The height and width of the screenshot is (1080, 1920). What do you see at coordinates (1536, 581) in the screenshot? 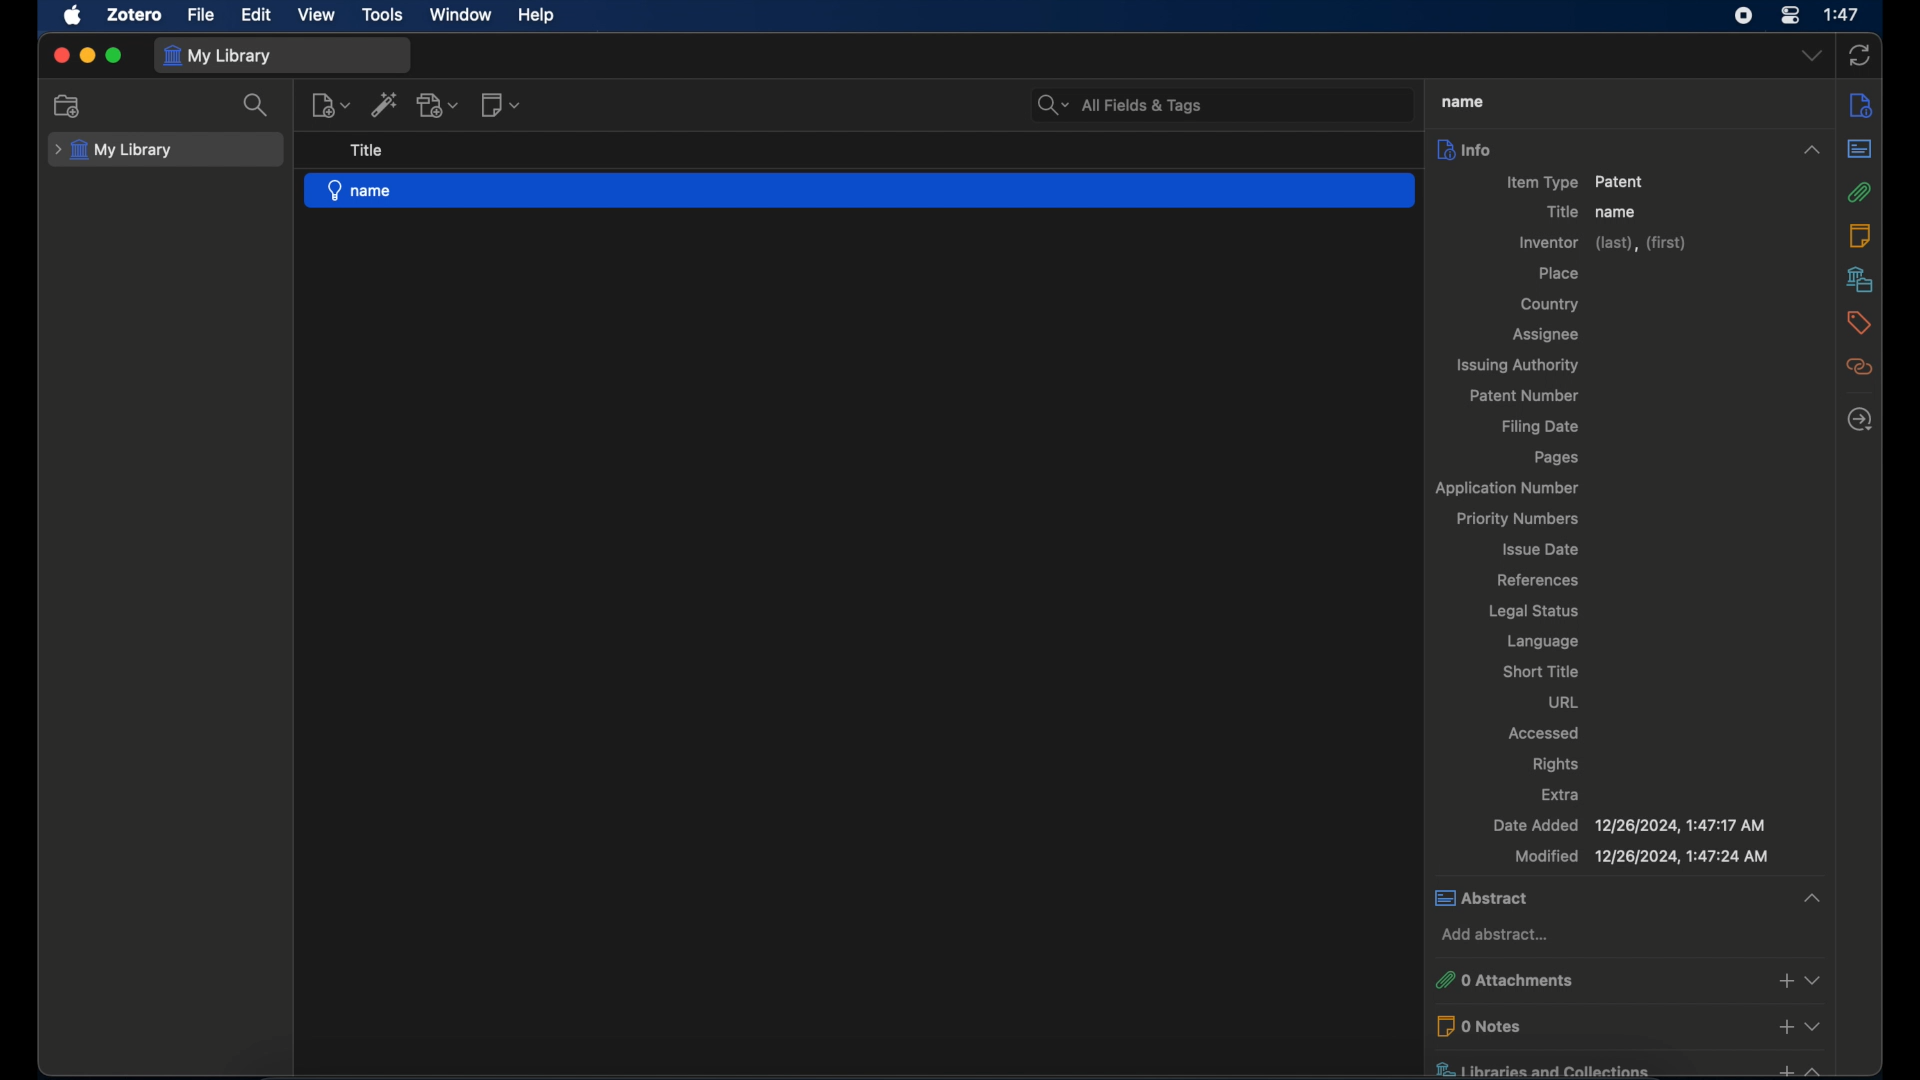
I see `references` at bounding box center [1536, 581].